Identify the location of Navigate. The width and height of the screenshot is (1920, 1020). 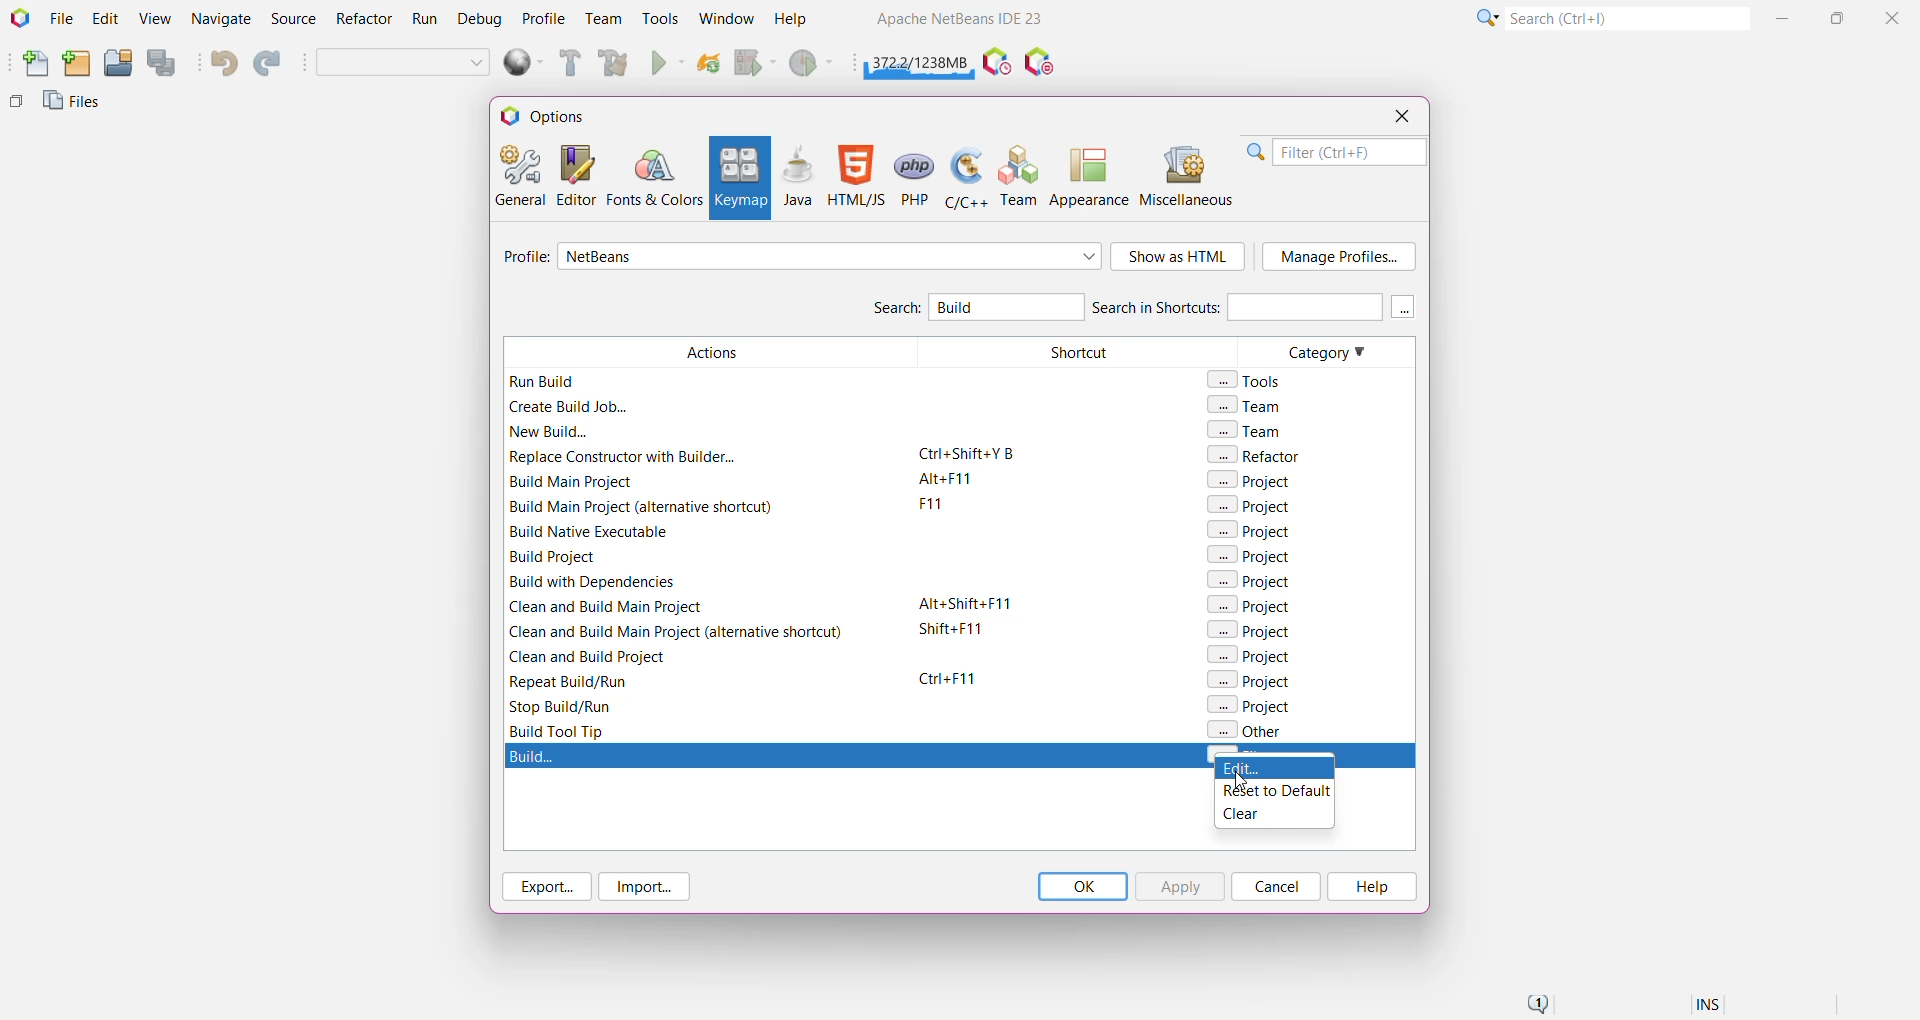
(222, 20).